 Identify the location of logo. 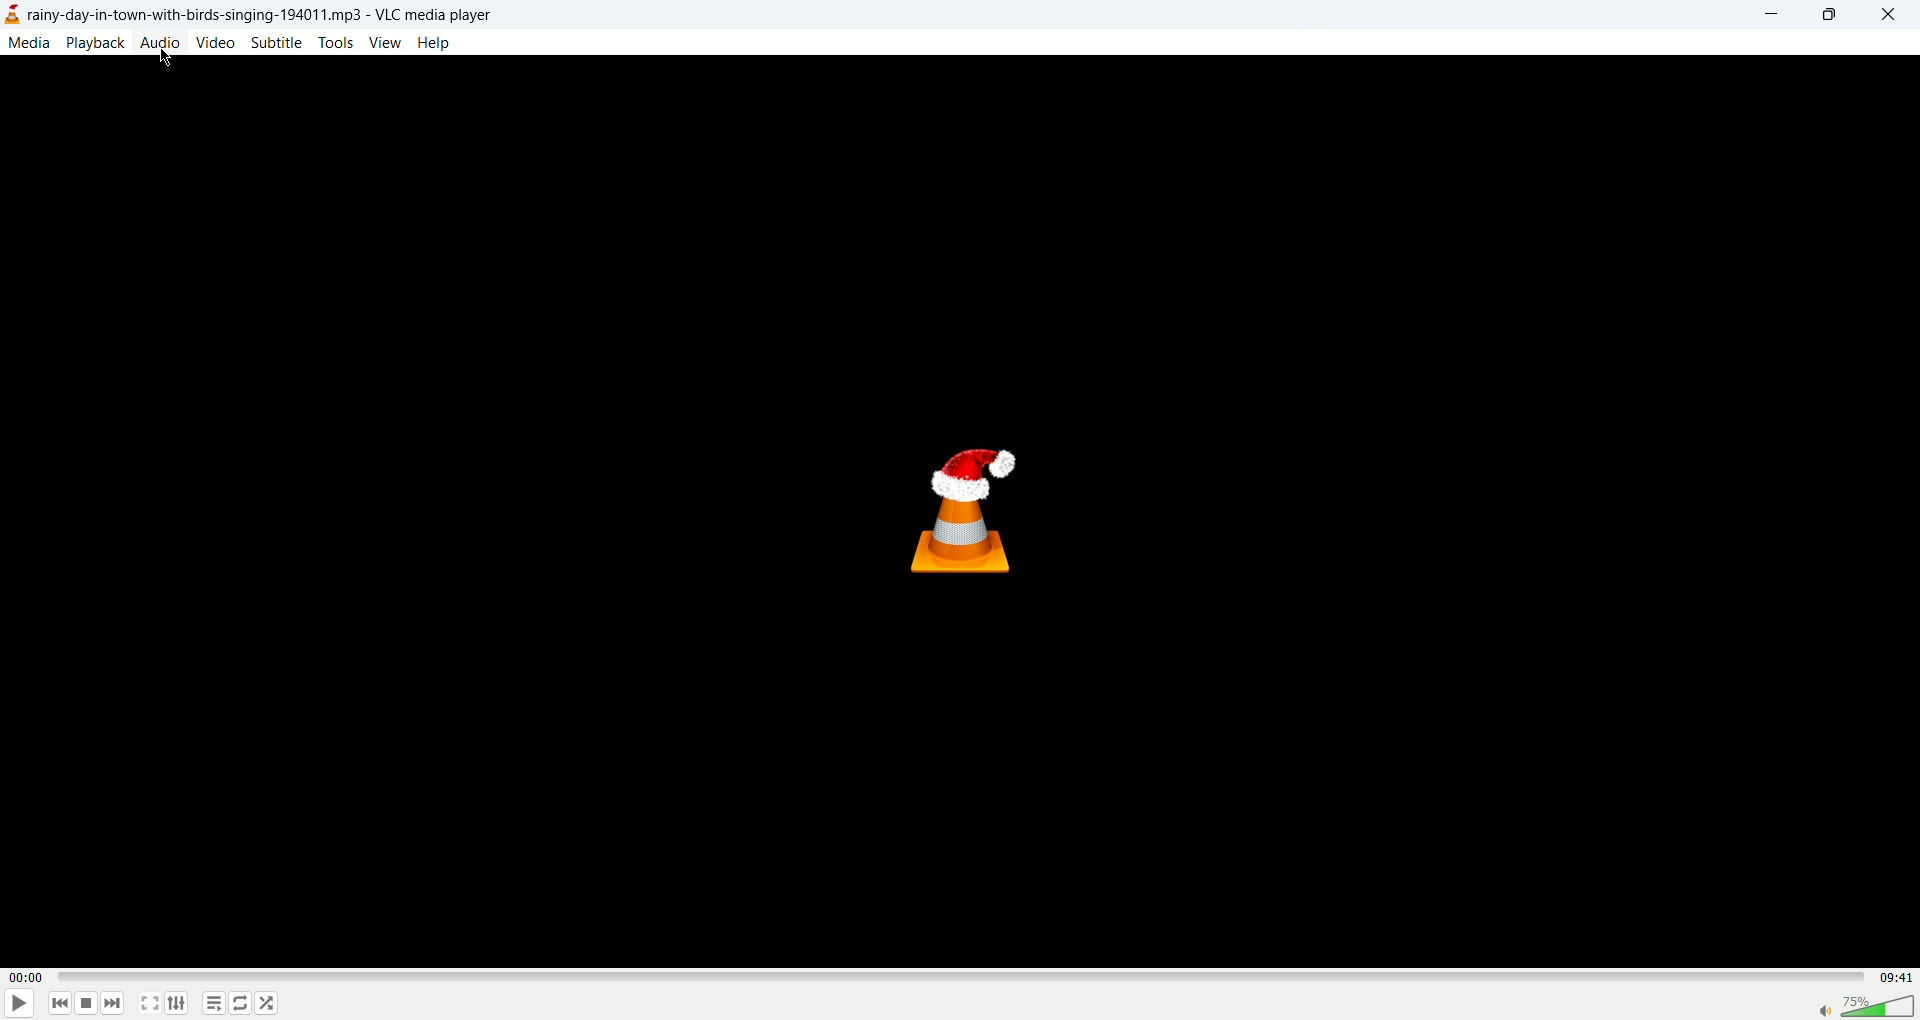
(13, 15).